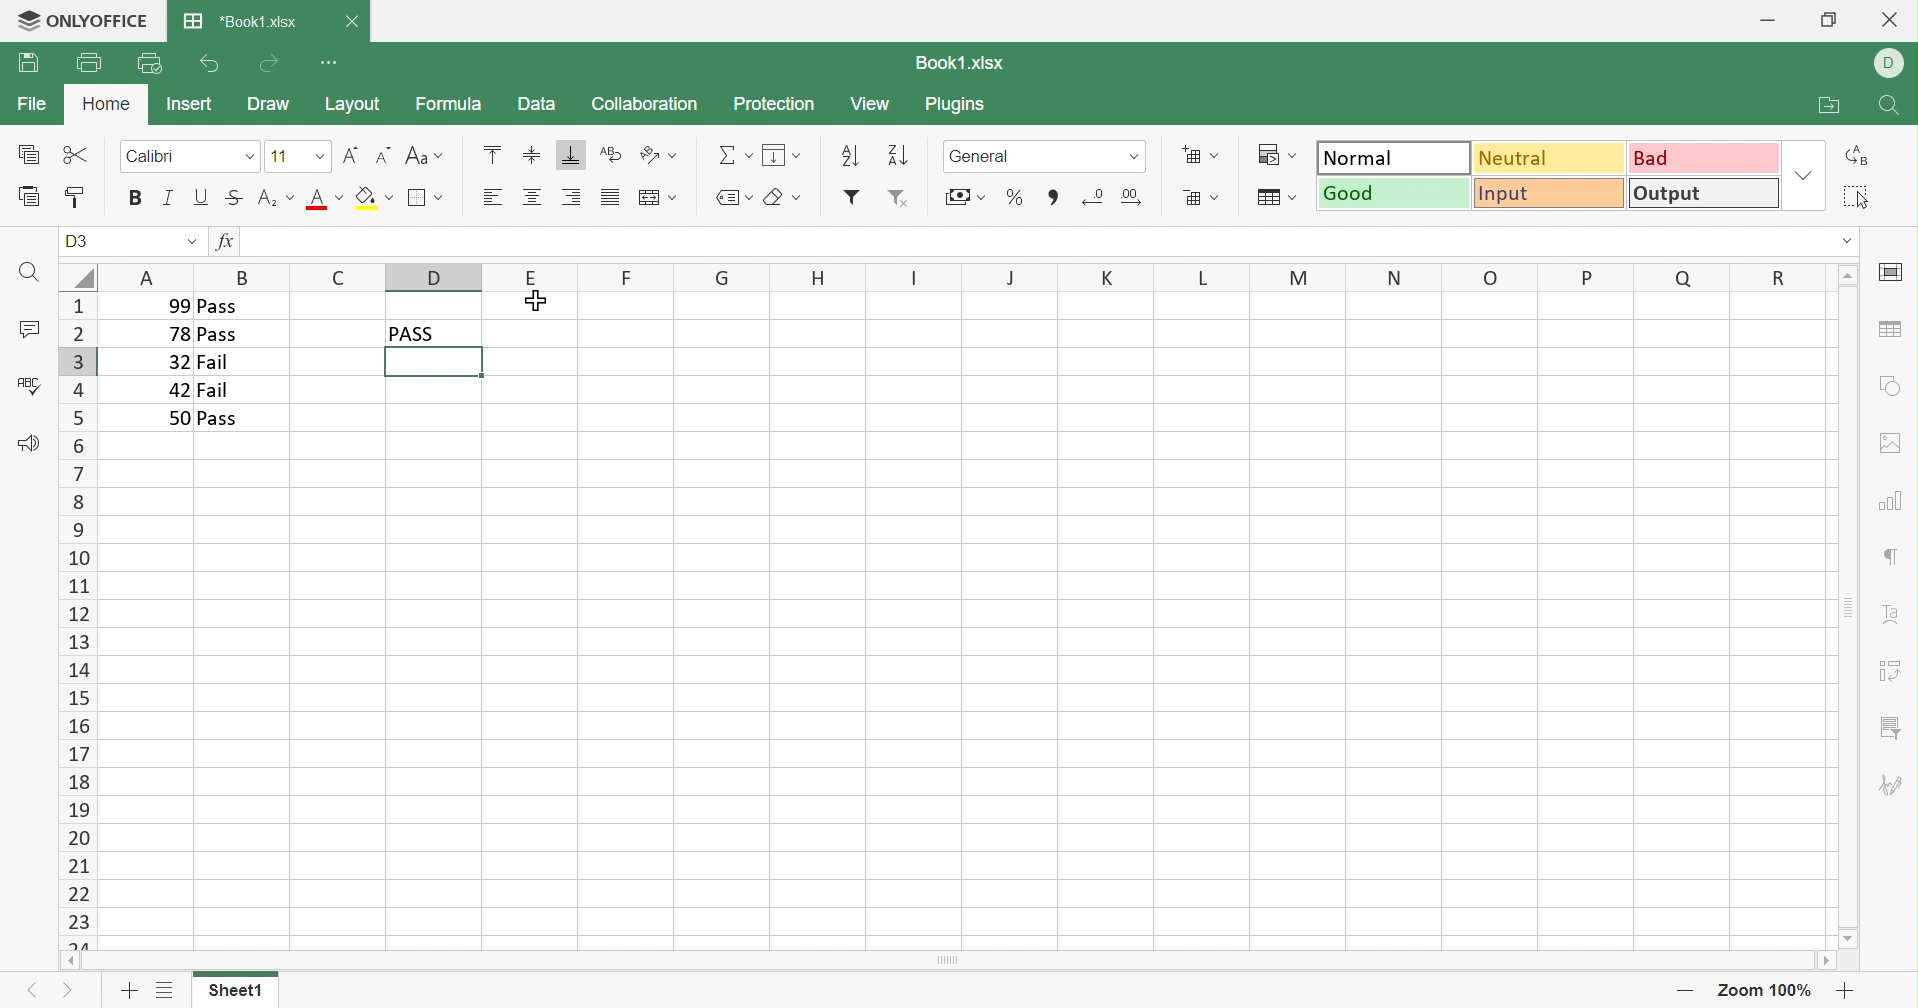 The width and height of the screenshot is (1918, 1008). Describe the element at coordinates (1846, 990) in the screenshot. I see `Zoom in` at that location.